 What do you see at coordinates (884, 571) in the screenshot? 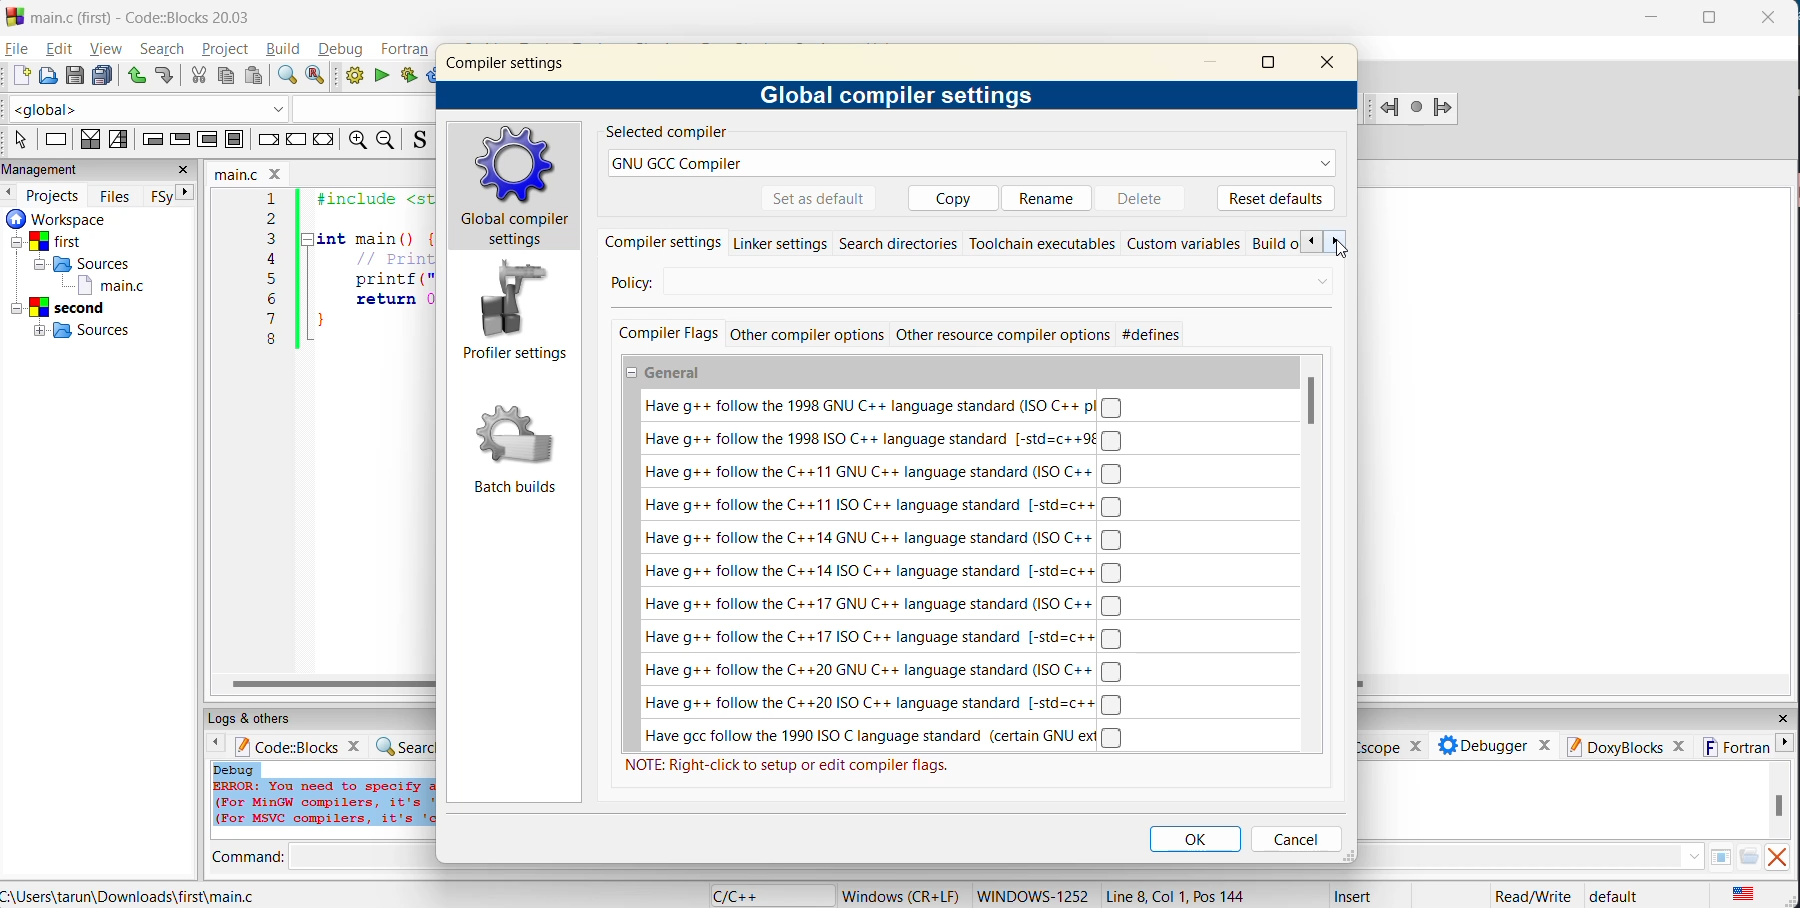
I see `Have g++ follow the C++14 ISO C++ language standard [-std=c++` at bounding box center [884, 571].